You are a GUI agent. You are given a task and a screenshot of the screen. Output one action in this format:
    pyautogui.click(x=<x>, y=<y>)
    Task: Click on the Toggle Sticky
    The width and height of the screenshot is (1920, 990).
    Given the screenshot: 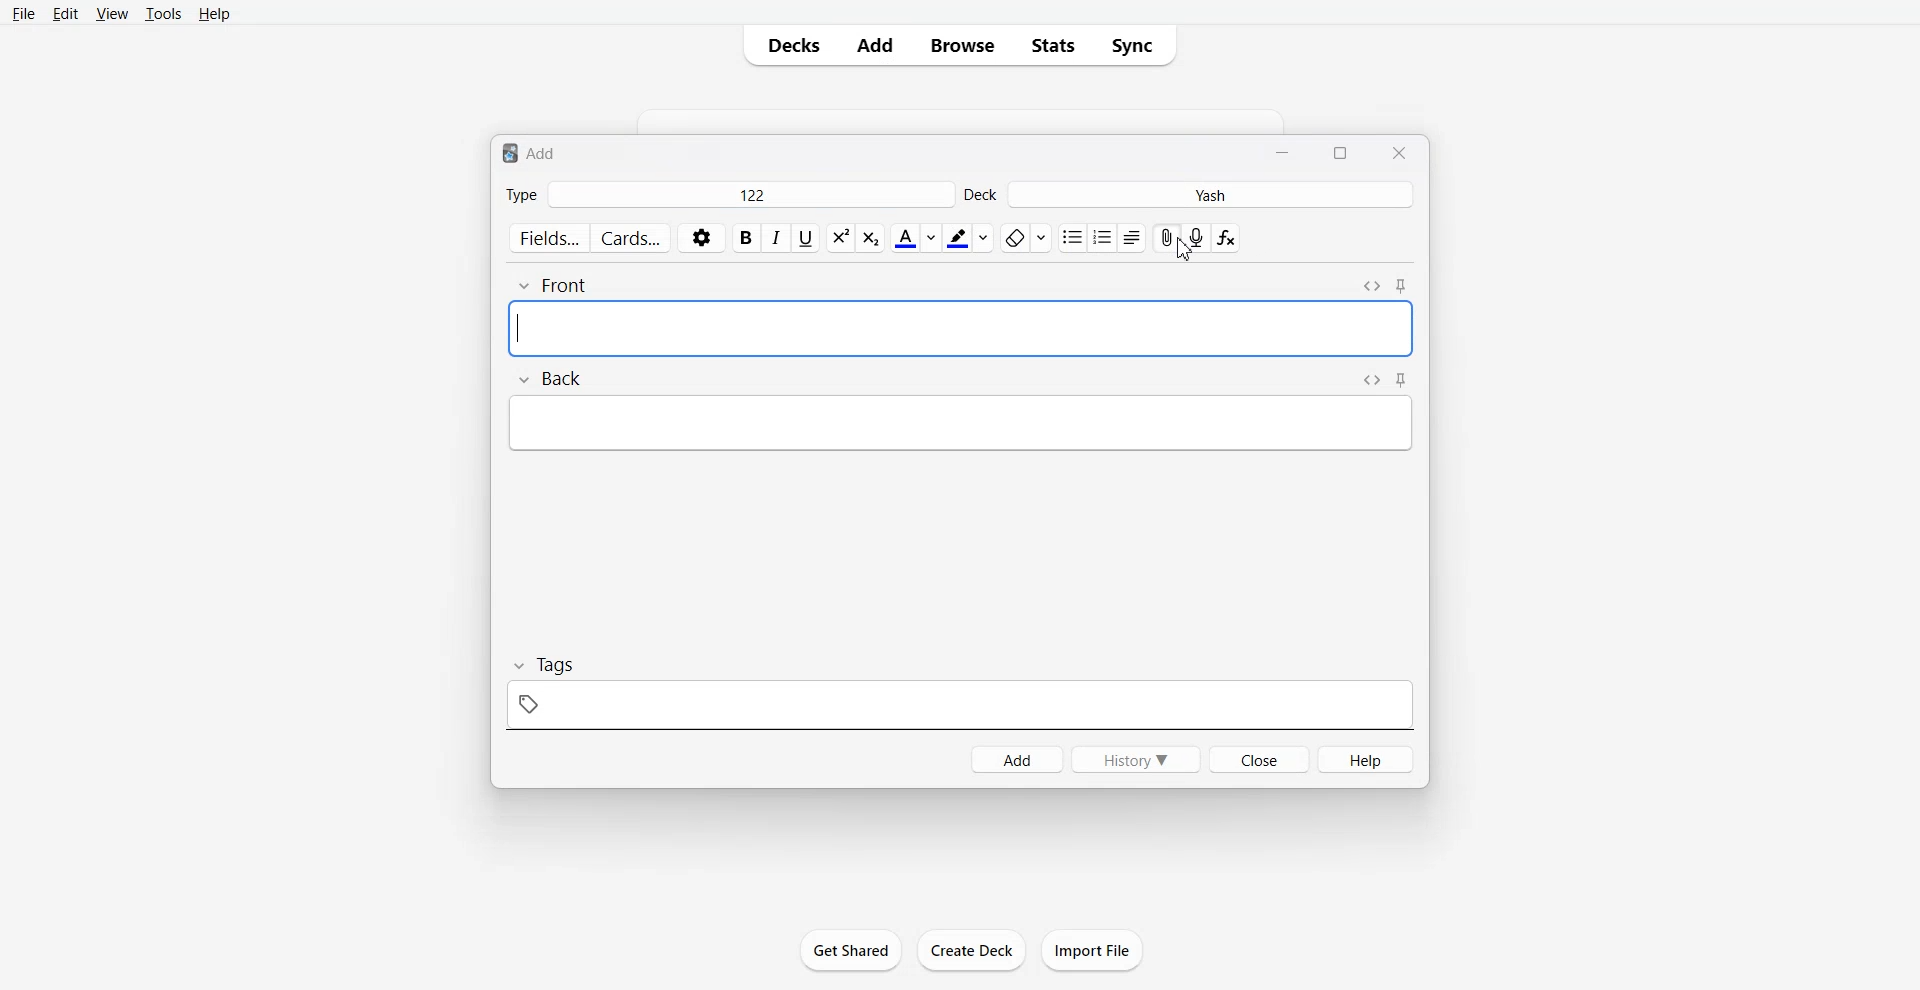 What is the action you would take?
    pyautogui.click(x=1402, y=287)
    